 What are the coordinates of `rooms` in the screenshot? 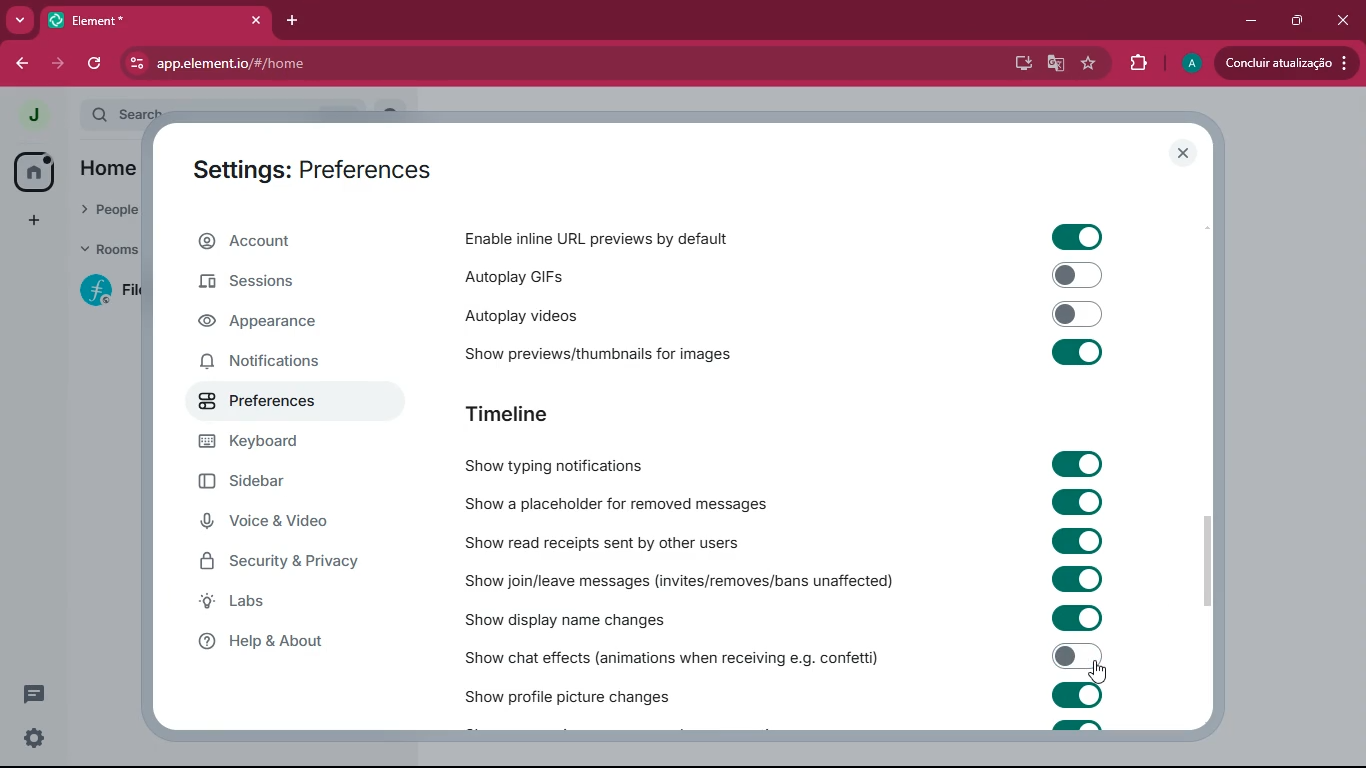 It's located at (102, 251).